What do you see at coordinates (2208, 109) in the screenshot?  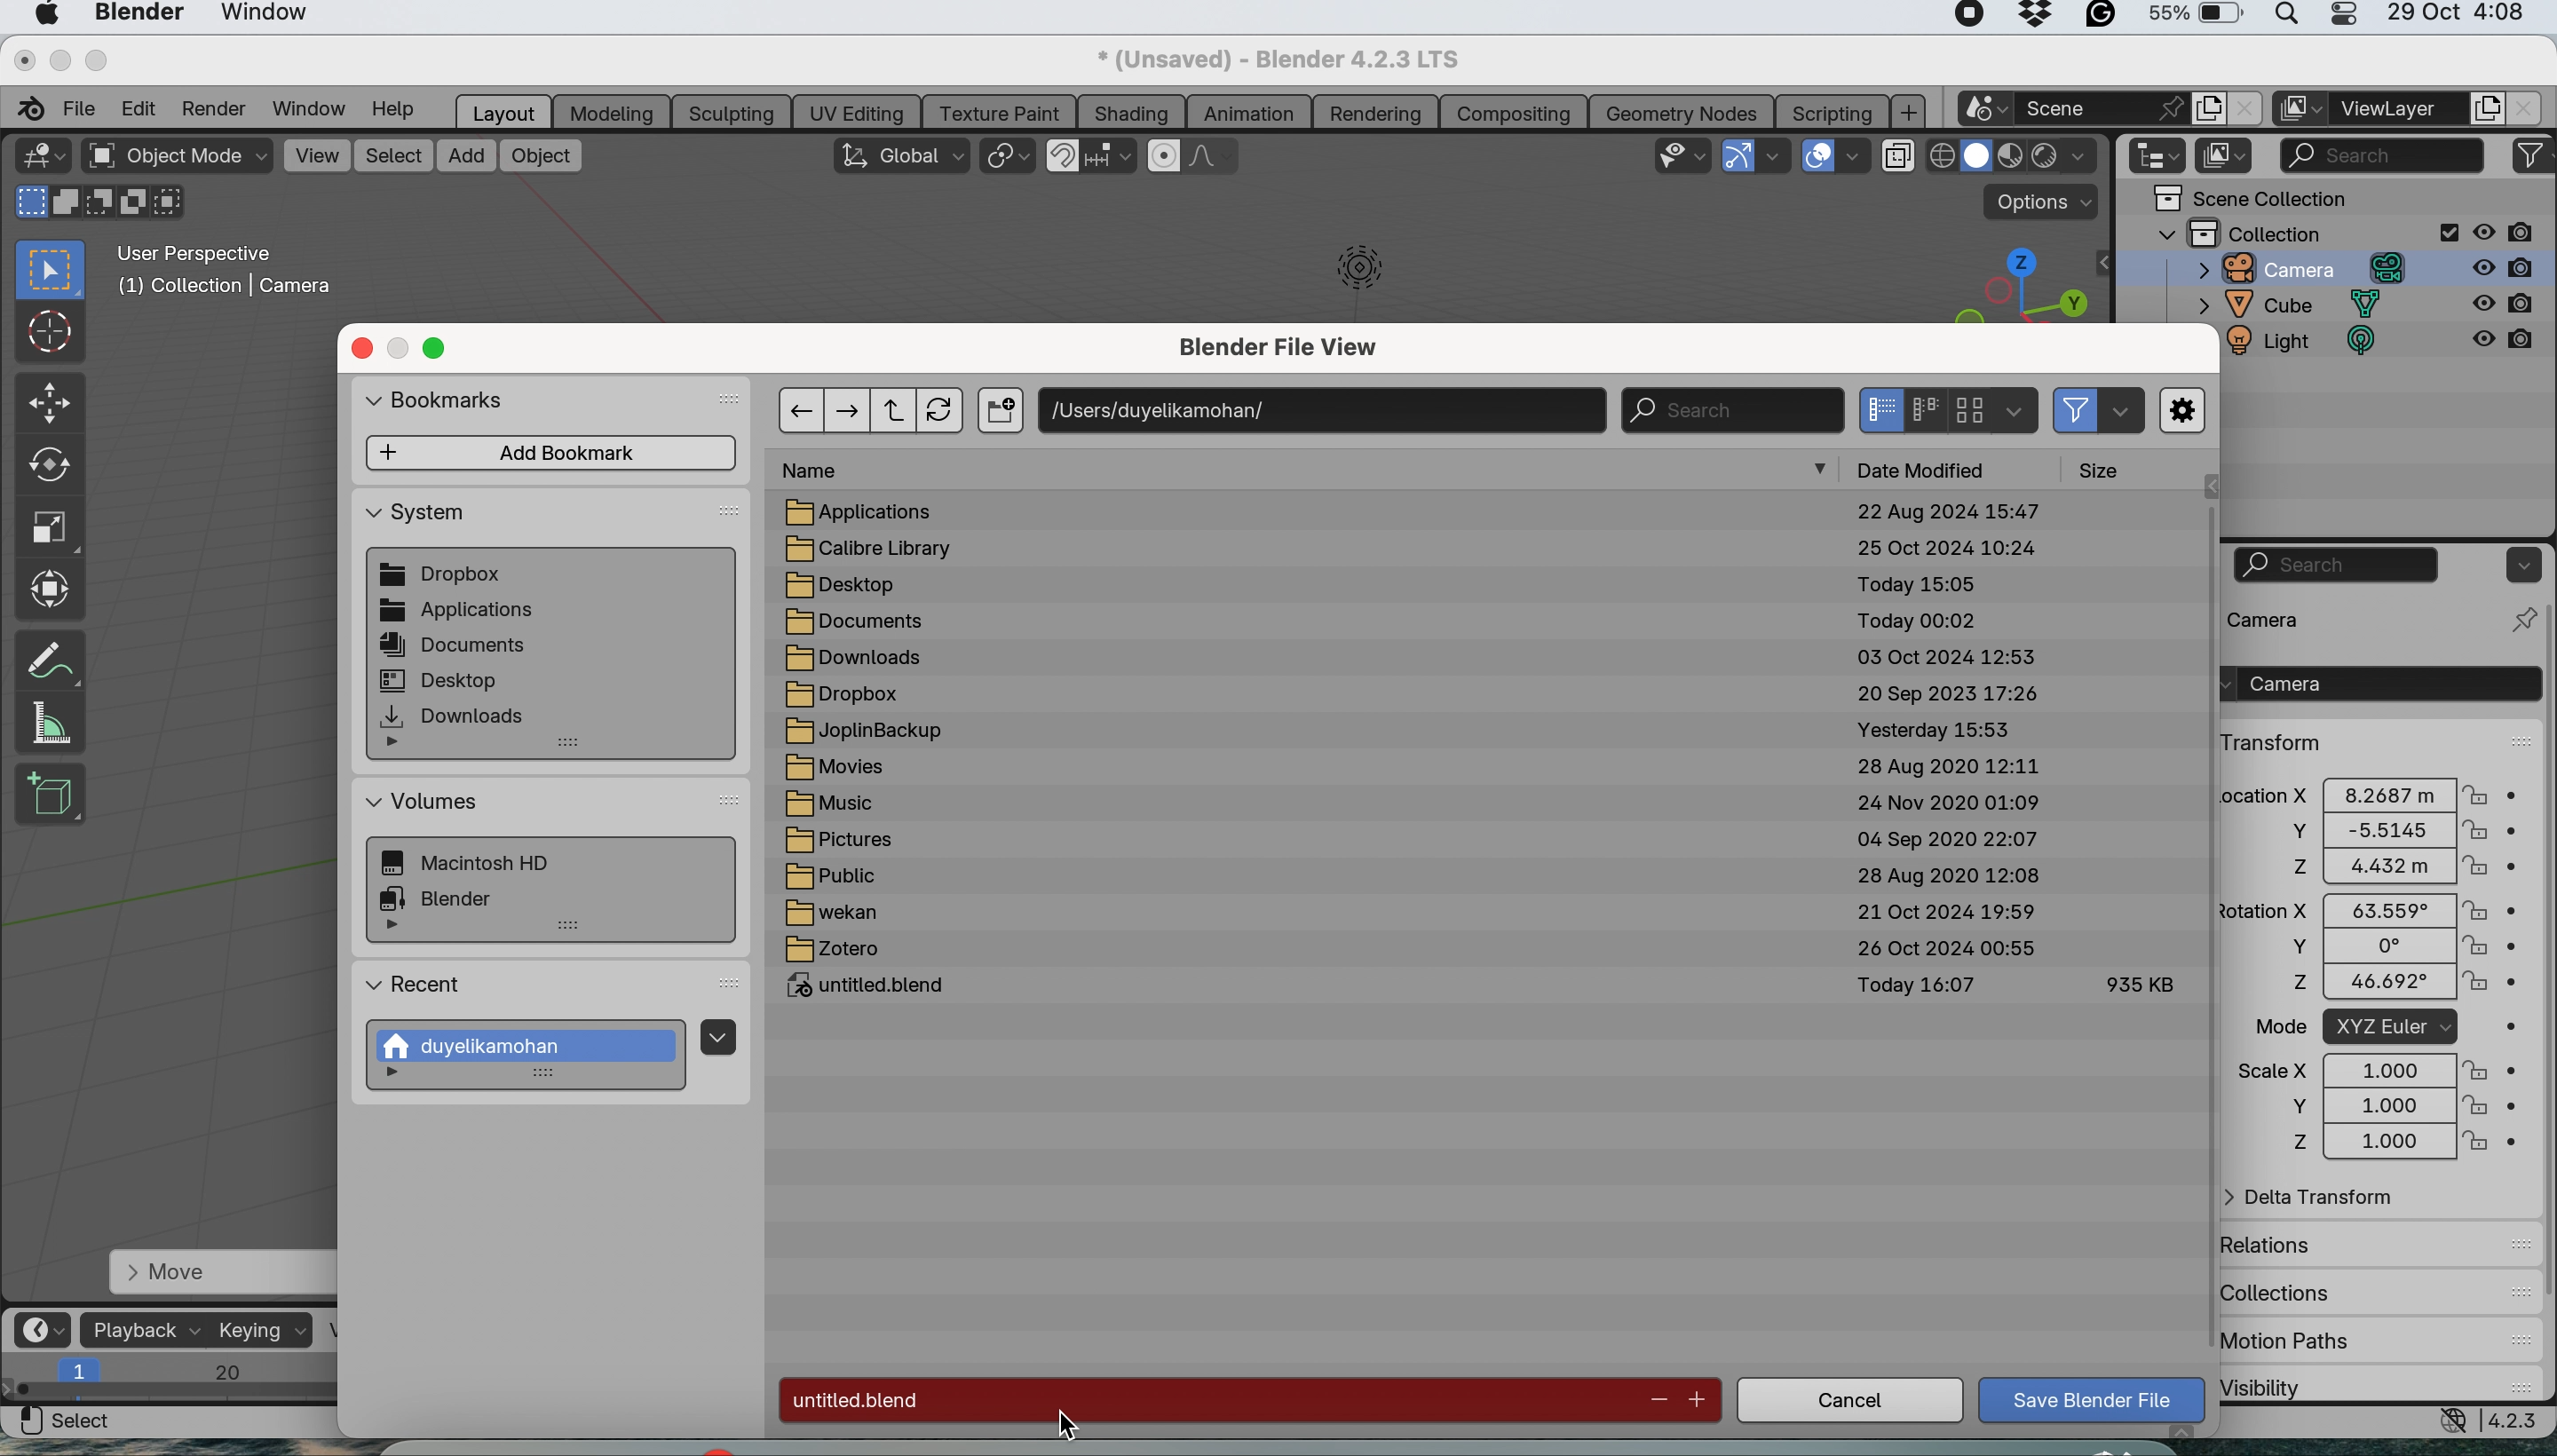 I see `add new scene` at bounding box center [2208, 109].